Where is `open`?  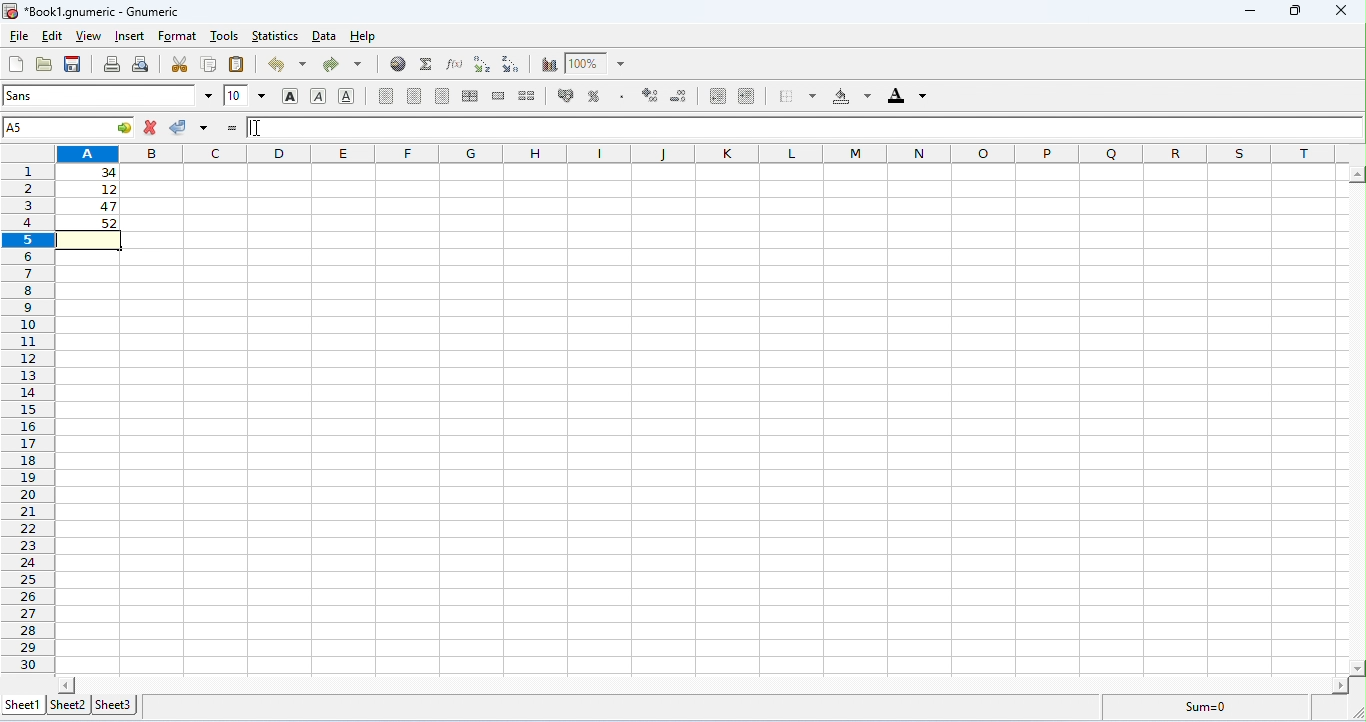 open is located at coordinates (44, 64).